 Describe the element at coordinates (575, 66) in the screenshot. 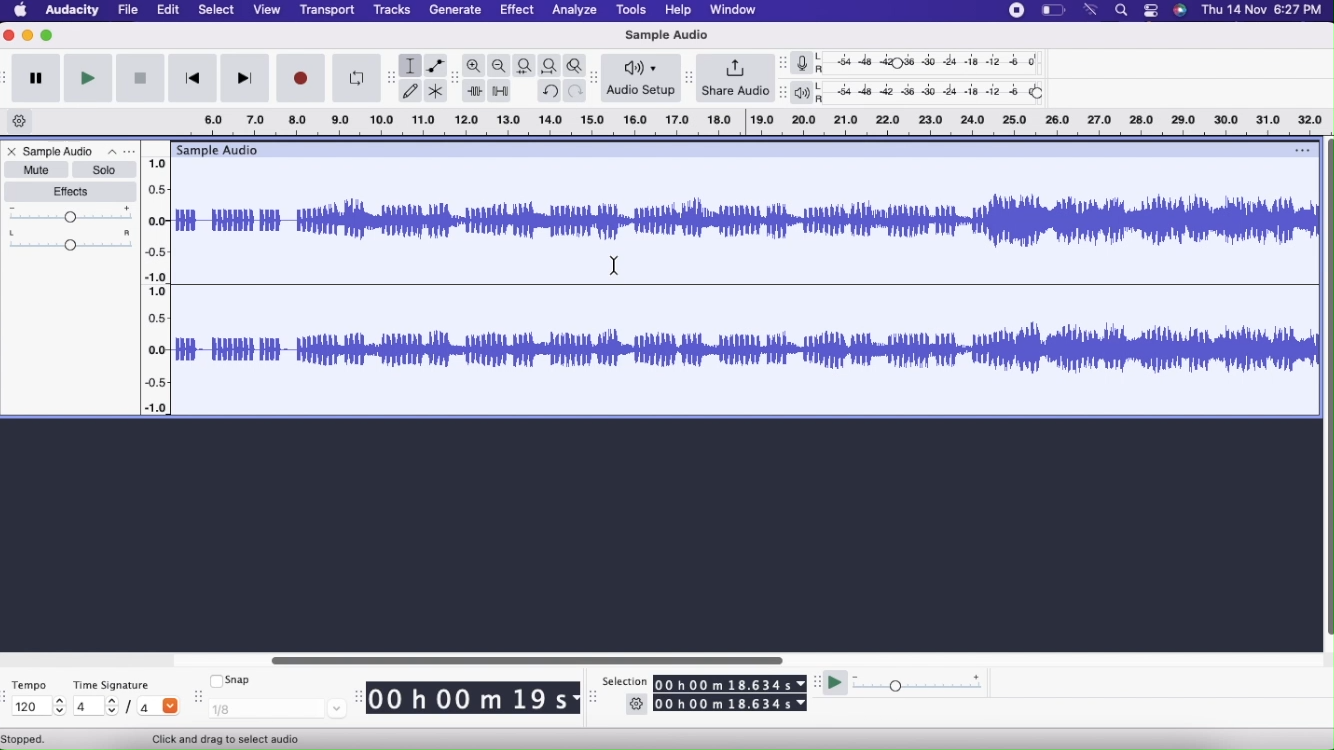

I see `Zoom Toggle` at that location.